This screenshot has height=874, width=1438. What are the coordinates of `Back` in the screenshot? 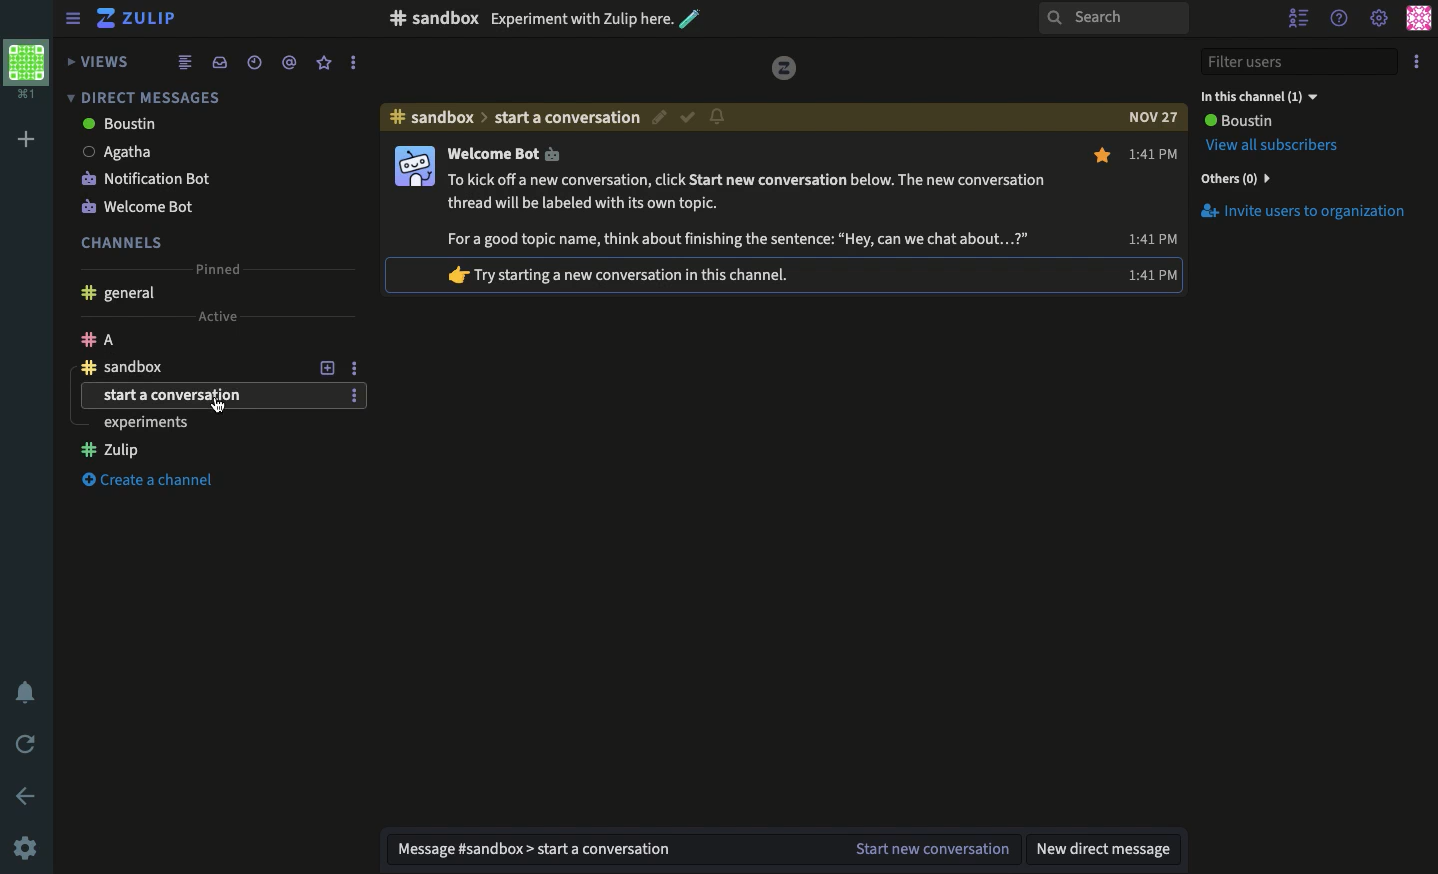 It's located at (28, 796).